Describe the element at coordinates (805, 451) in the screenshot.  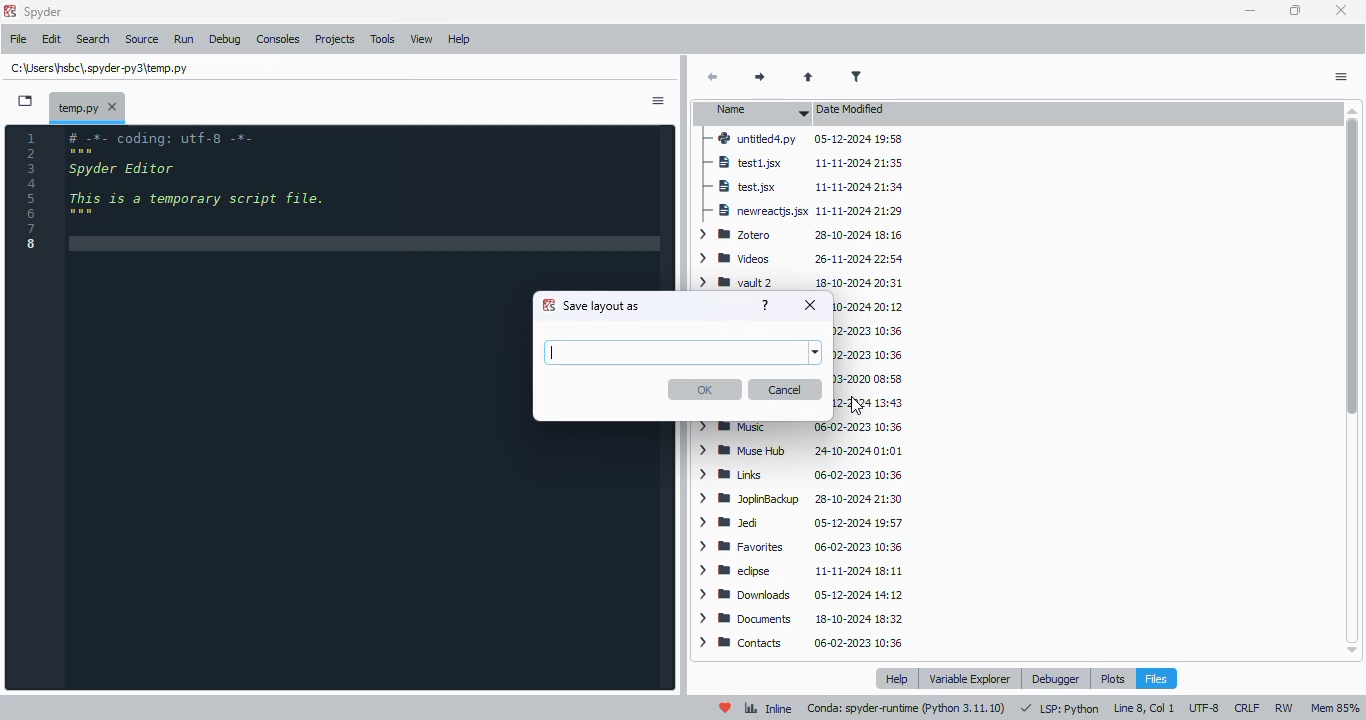
I see `Muse Hub` at that location.